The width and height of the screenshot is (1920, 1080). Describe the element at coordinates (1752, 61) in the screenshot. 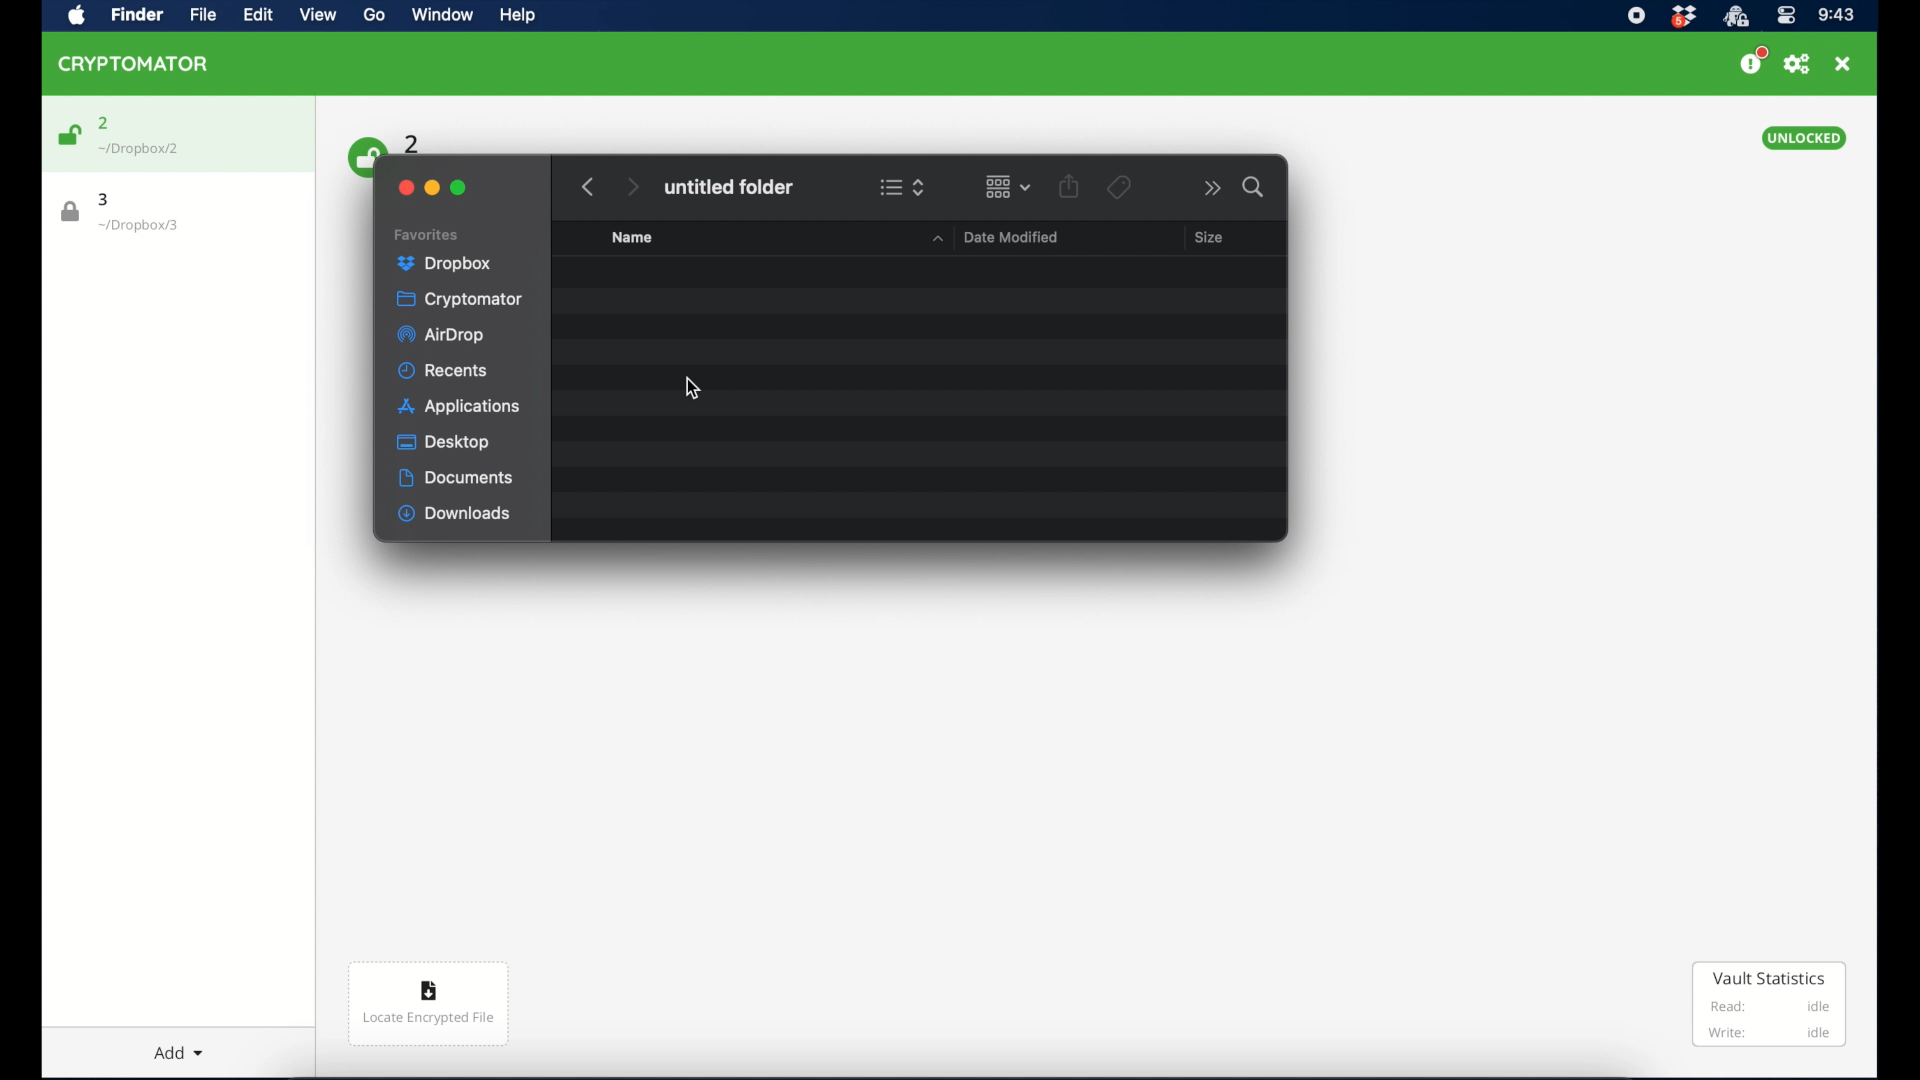

I see `support us` at that location.